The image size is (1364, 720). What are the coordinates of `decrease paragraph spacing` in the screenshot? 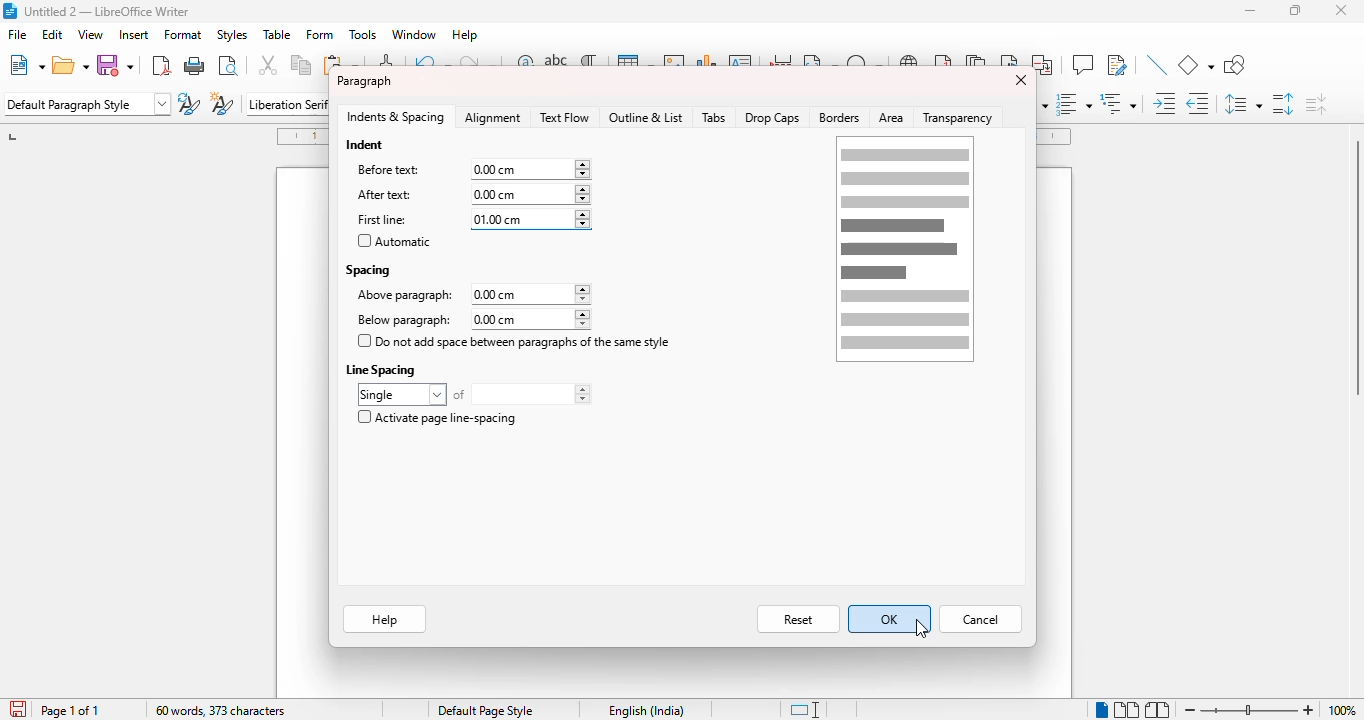 It's located at (1315, 103).